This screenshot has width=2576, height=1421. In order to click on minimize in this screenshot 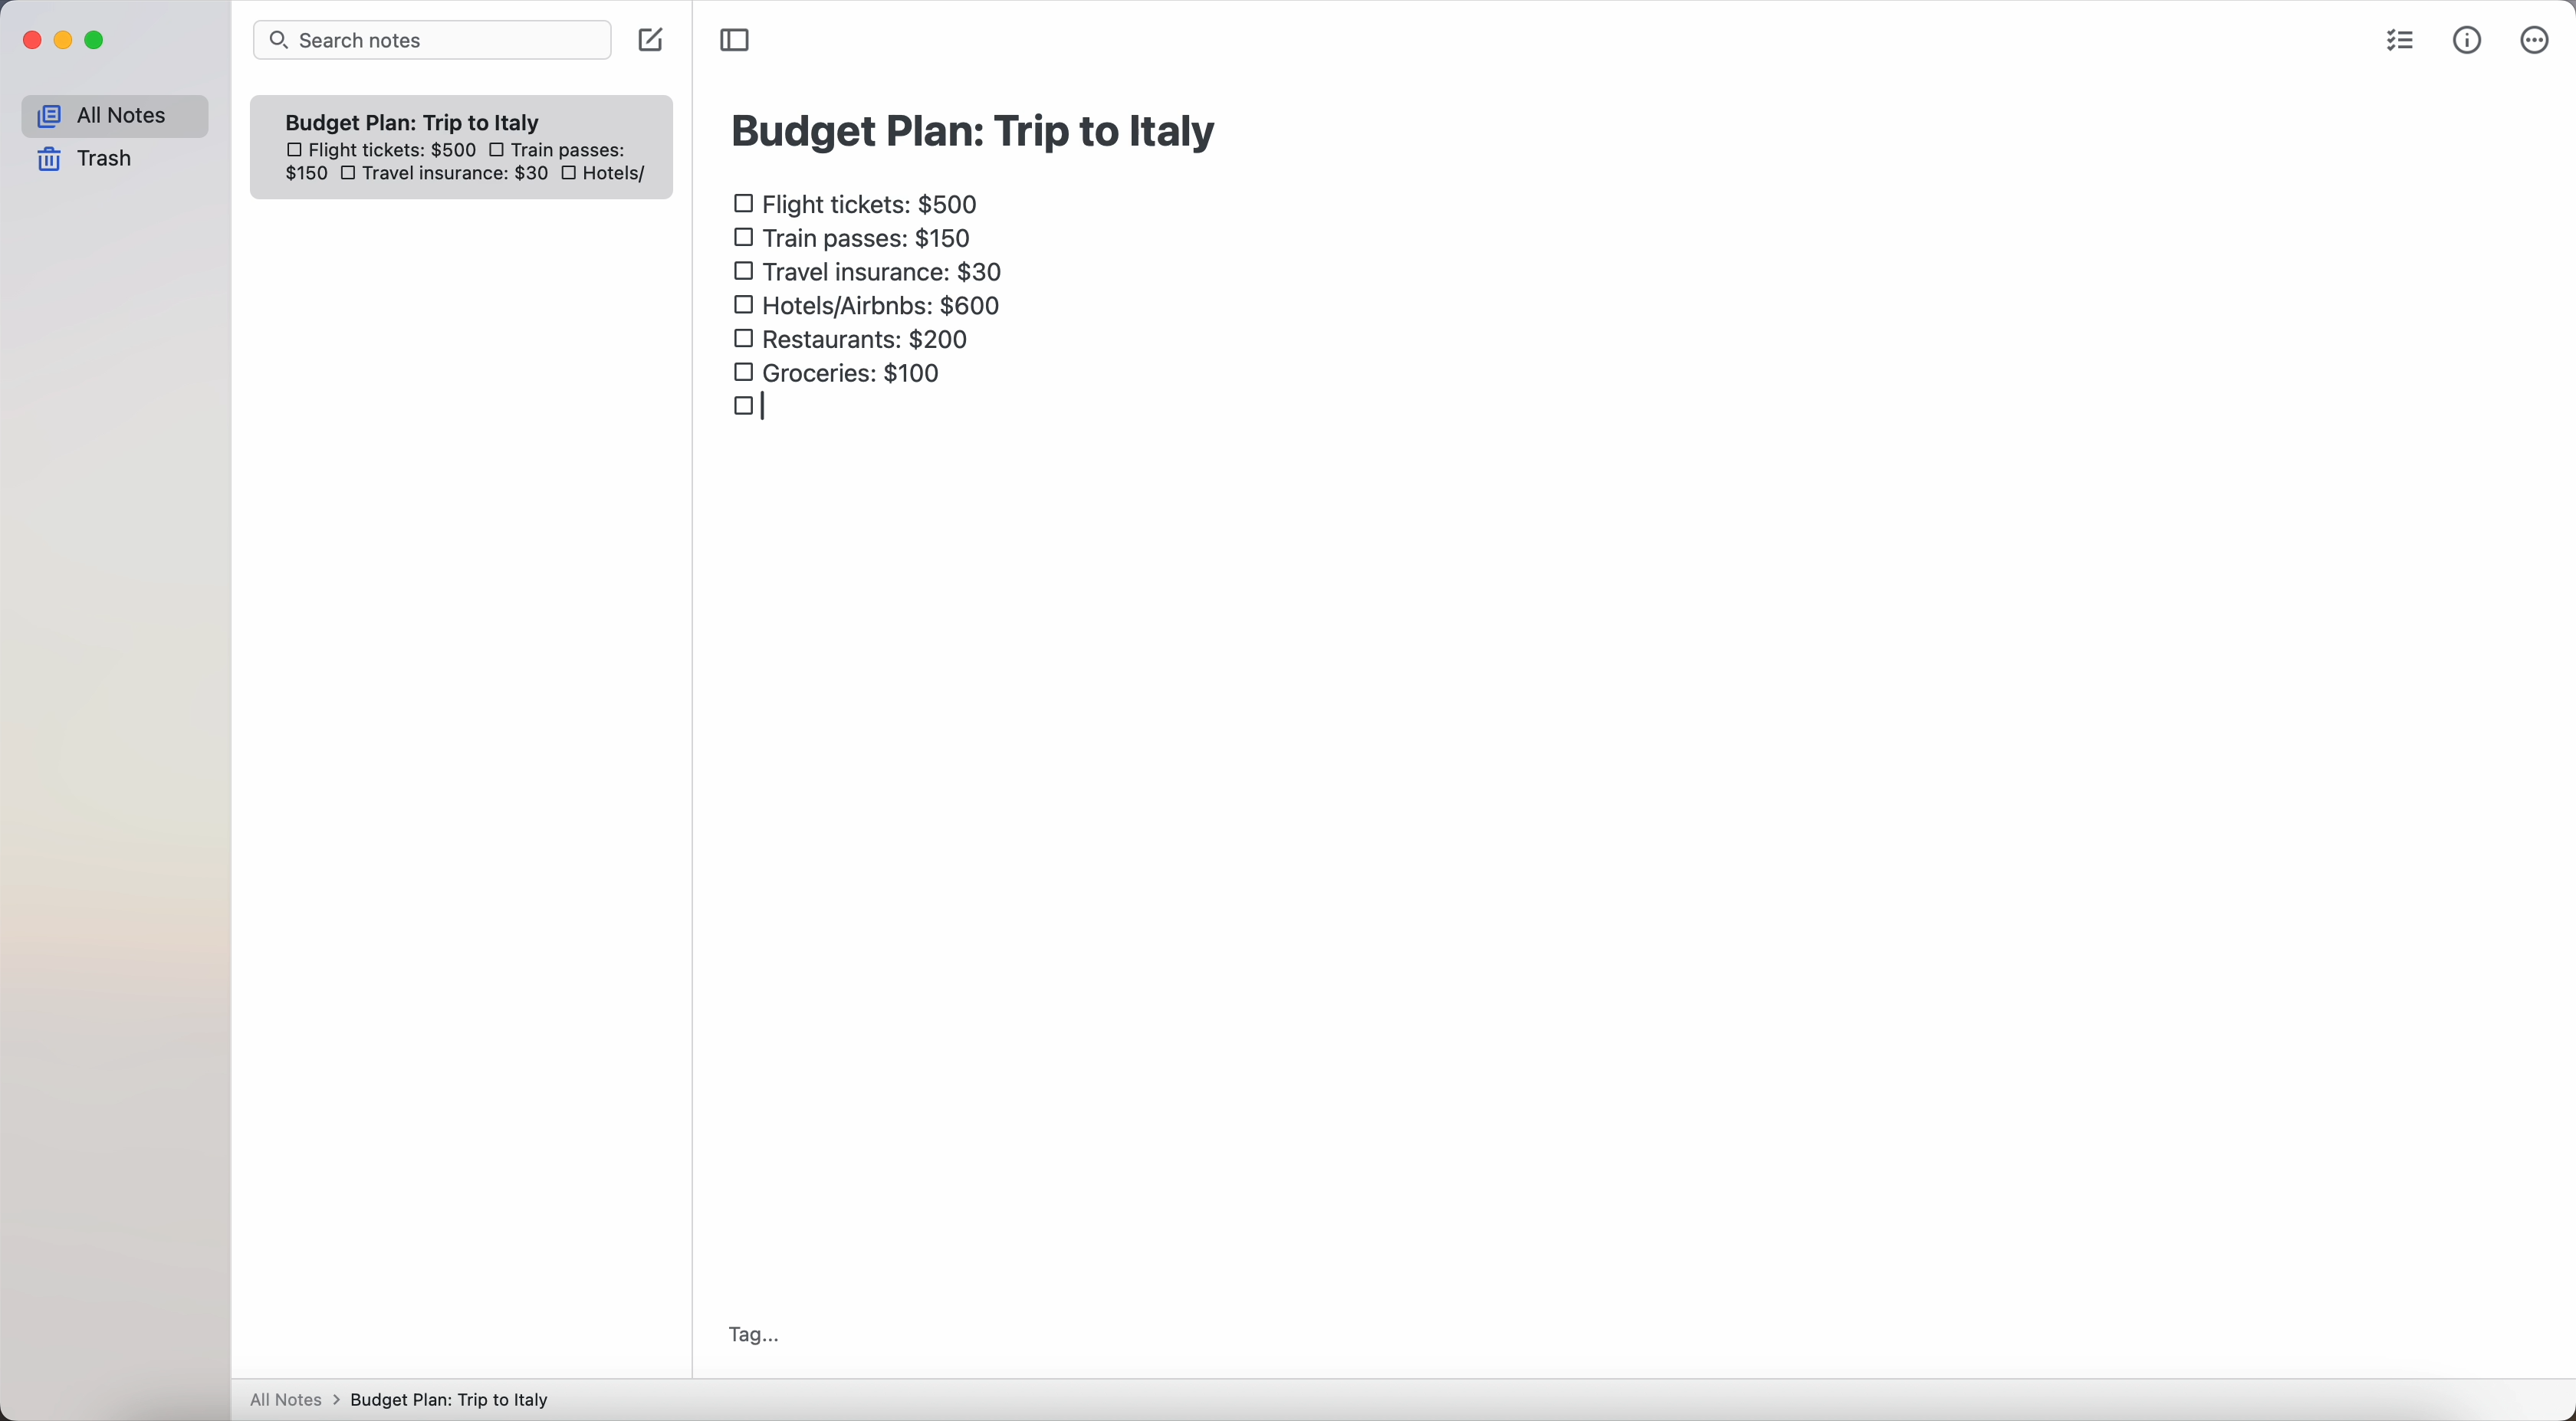, I will do `click(69, 41)`.